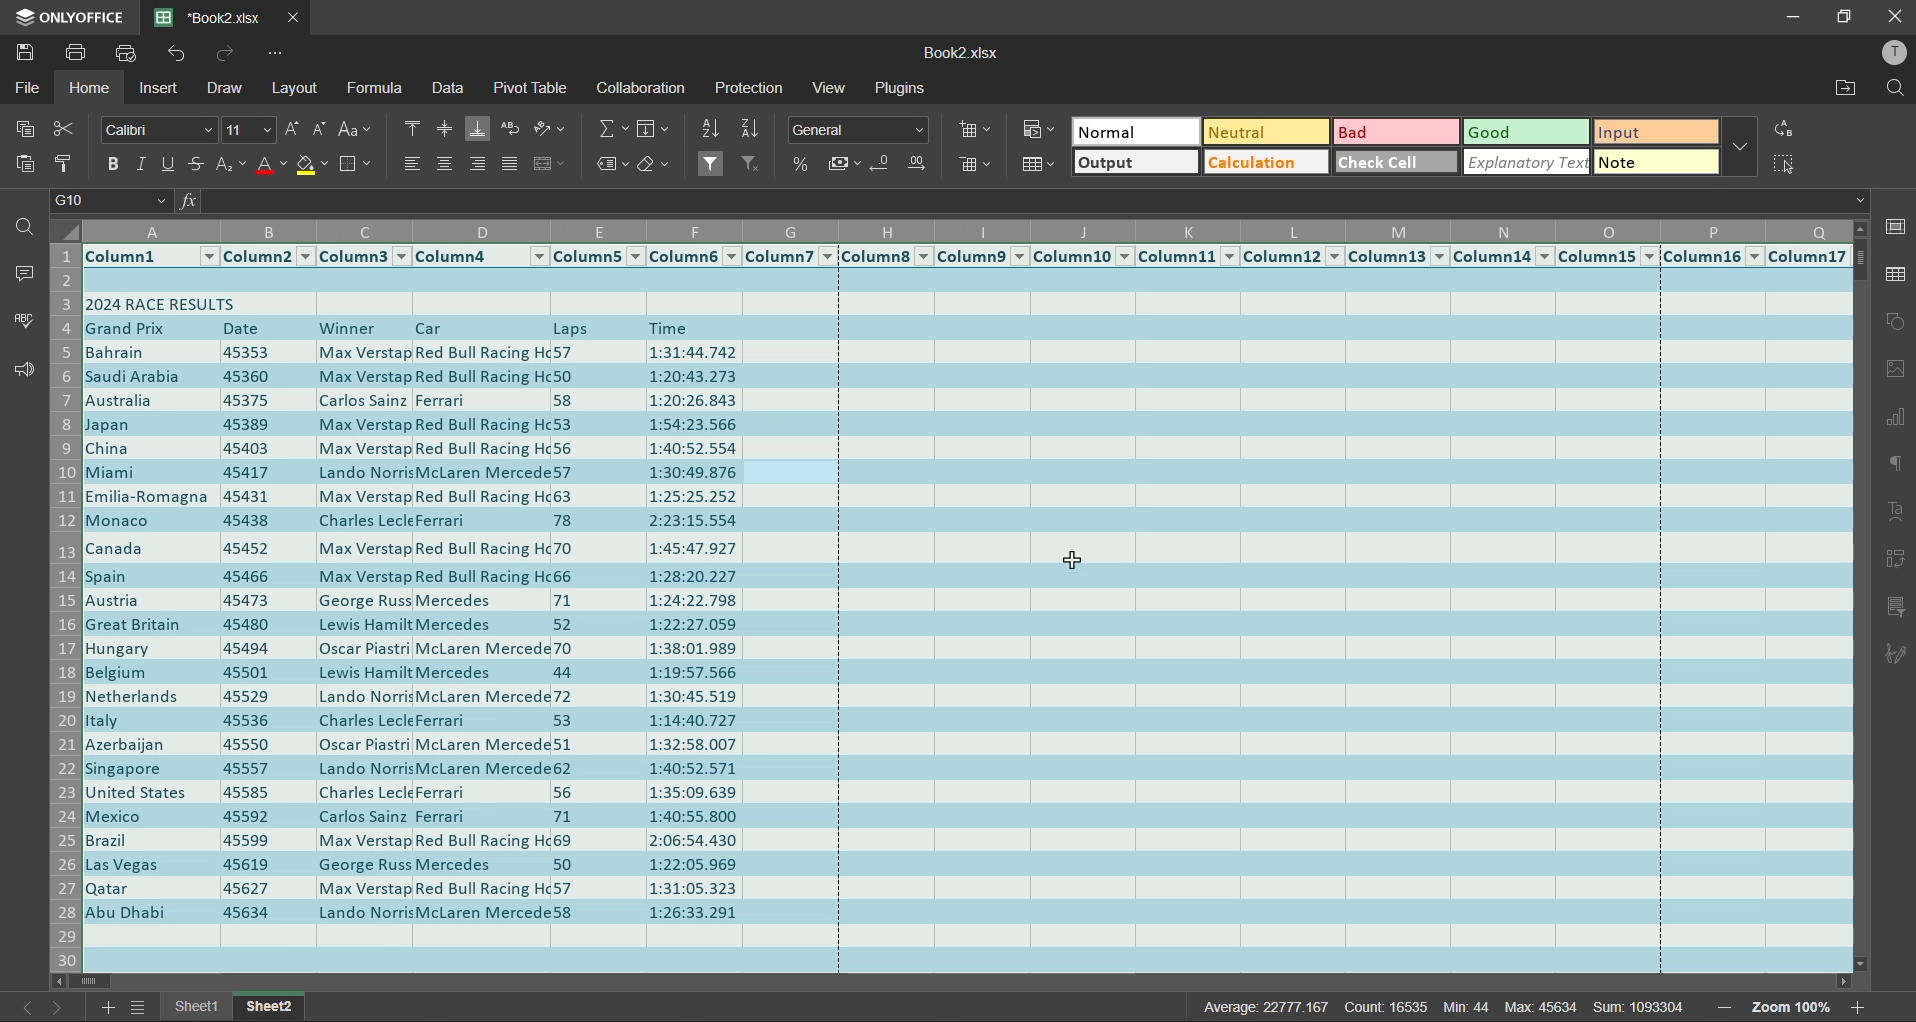 This screenshot has height=1022, width=1916. Describe the element at coordinates (1894, 327) in the screenshot. I see `shapes` at that location.